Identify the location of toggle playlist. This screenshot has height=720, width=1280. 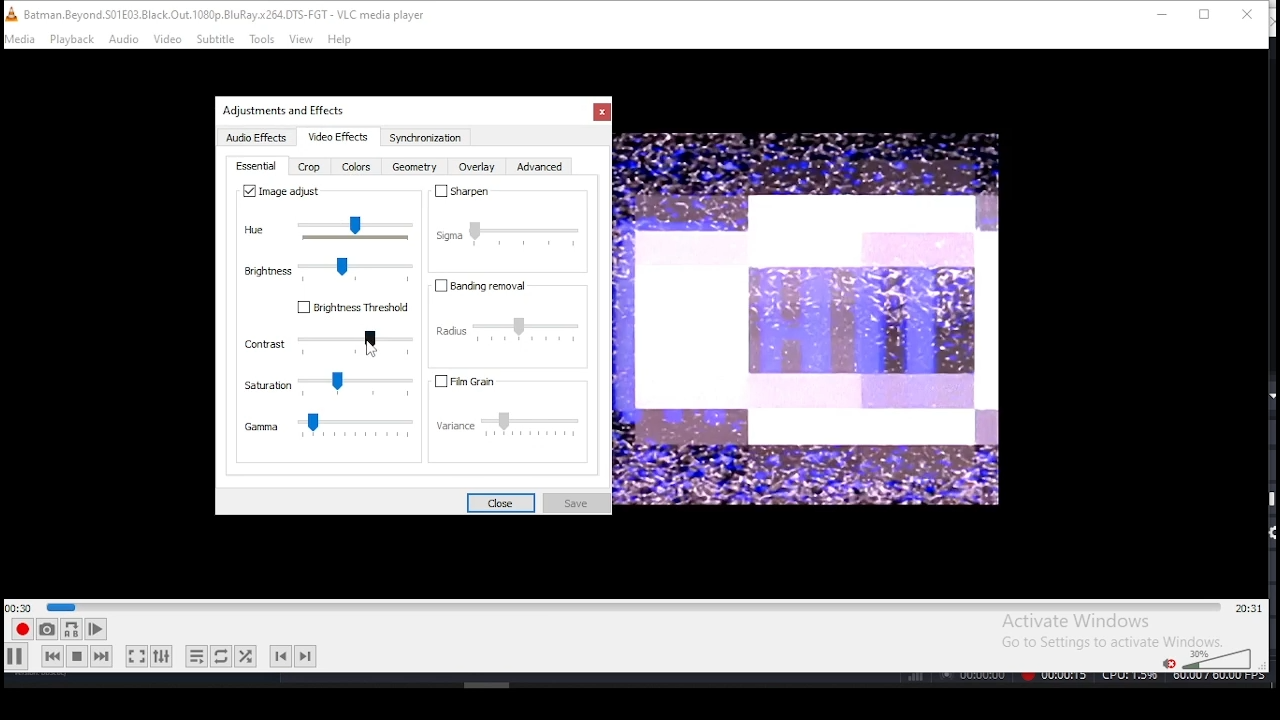
(196, 654).